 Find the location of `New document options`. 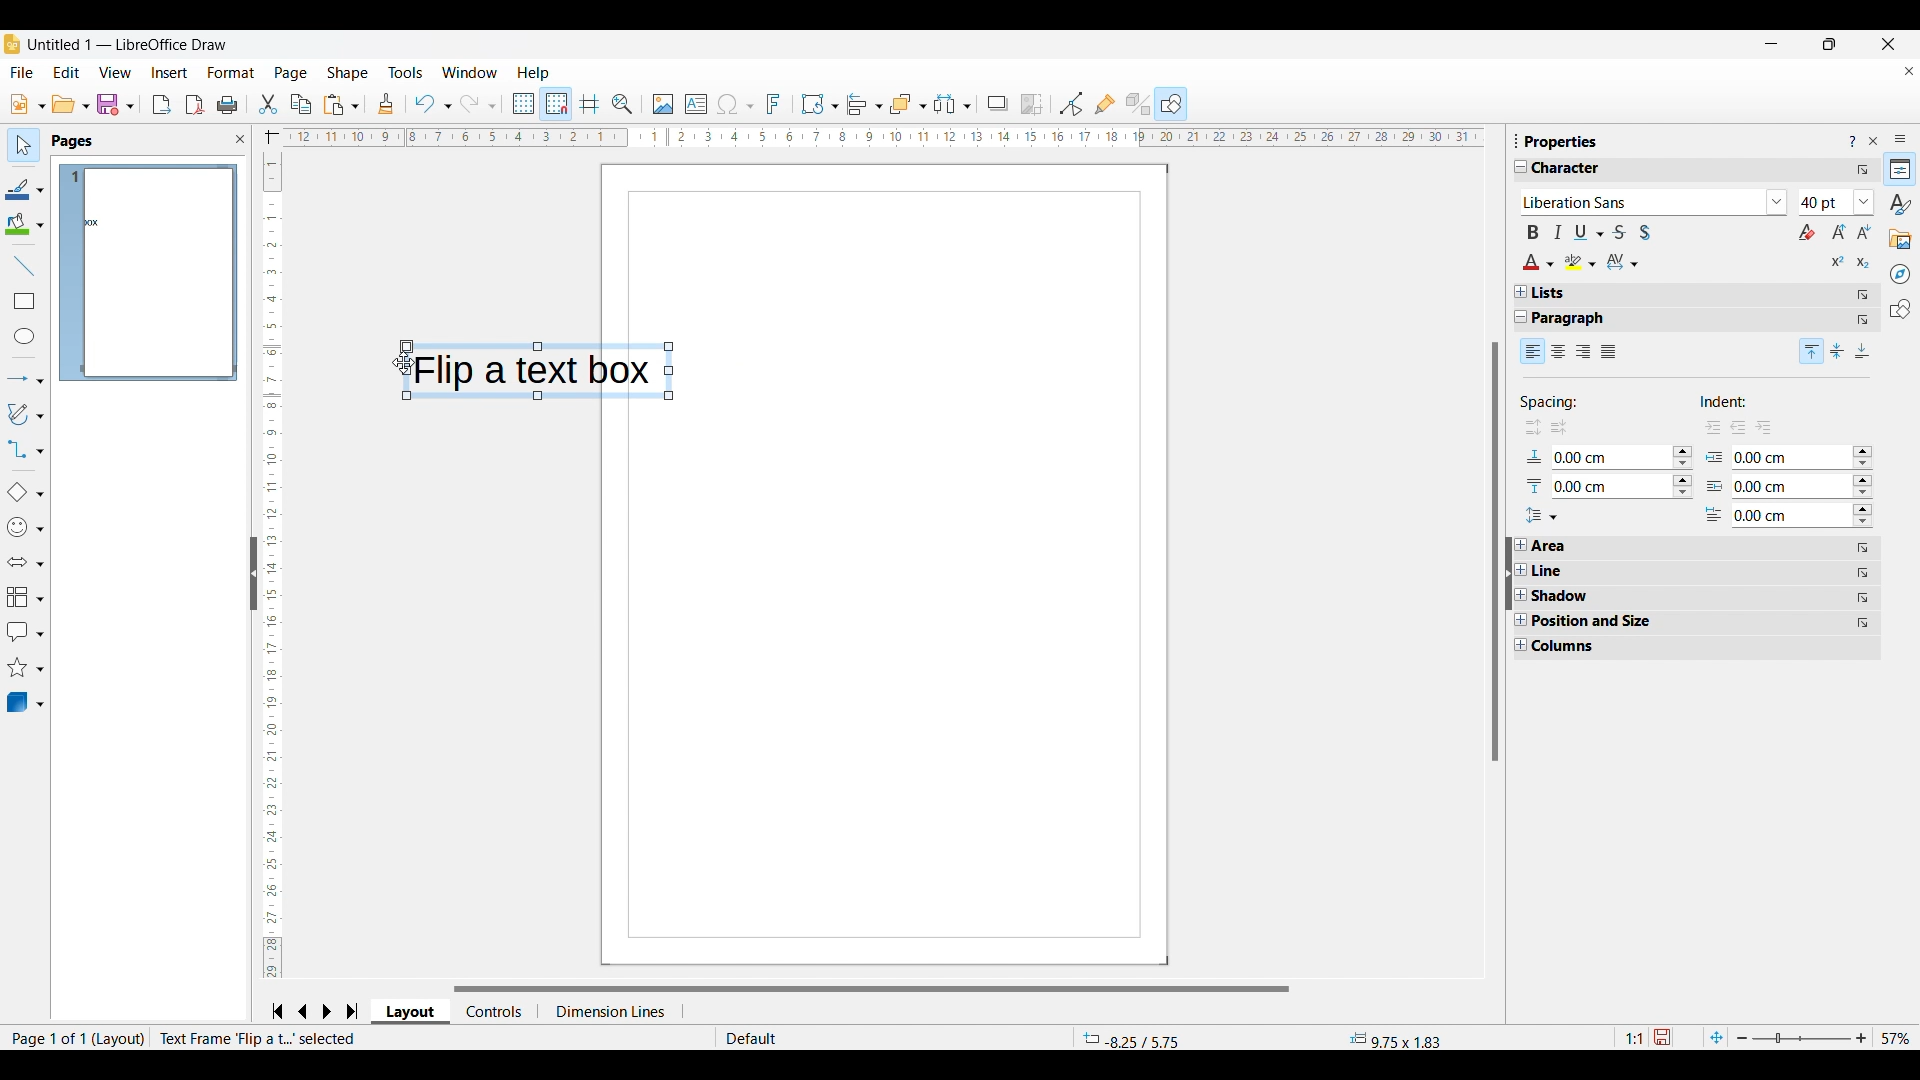

New document options is located at coordinates (28, 104).